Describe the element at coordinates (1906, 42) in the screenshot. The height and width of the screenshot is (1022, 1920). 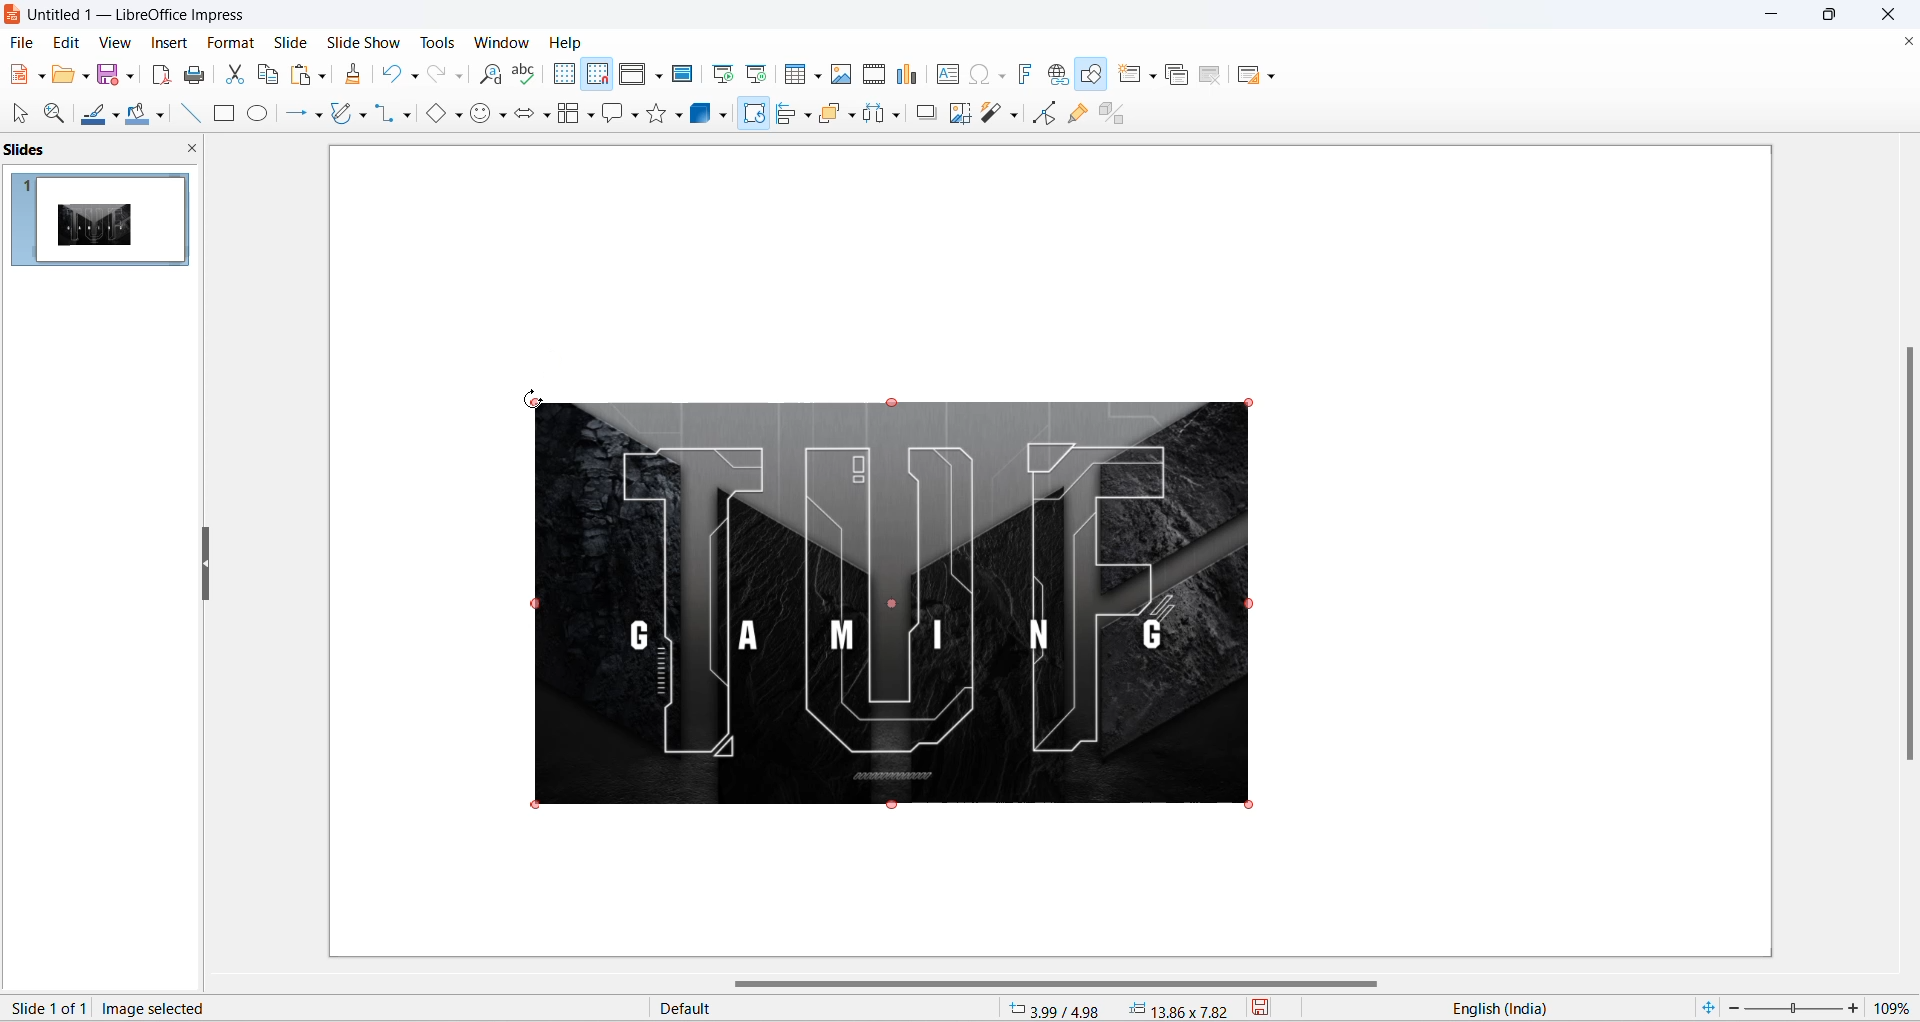
I see `close document` at that location.